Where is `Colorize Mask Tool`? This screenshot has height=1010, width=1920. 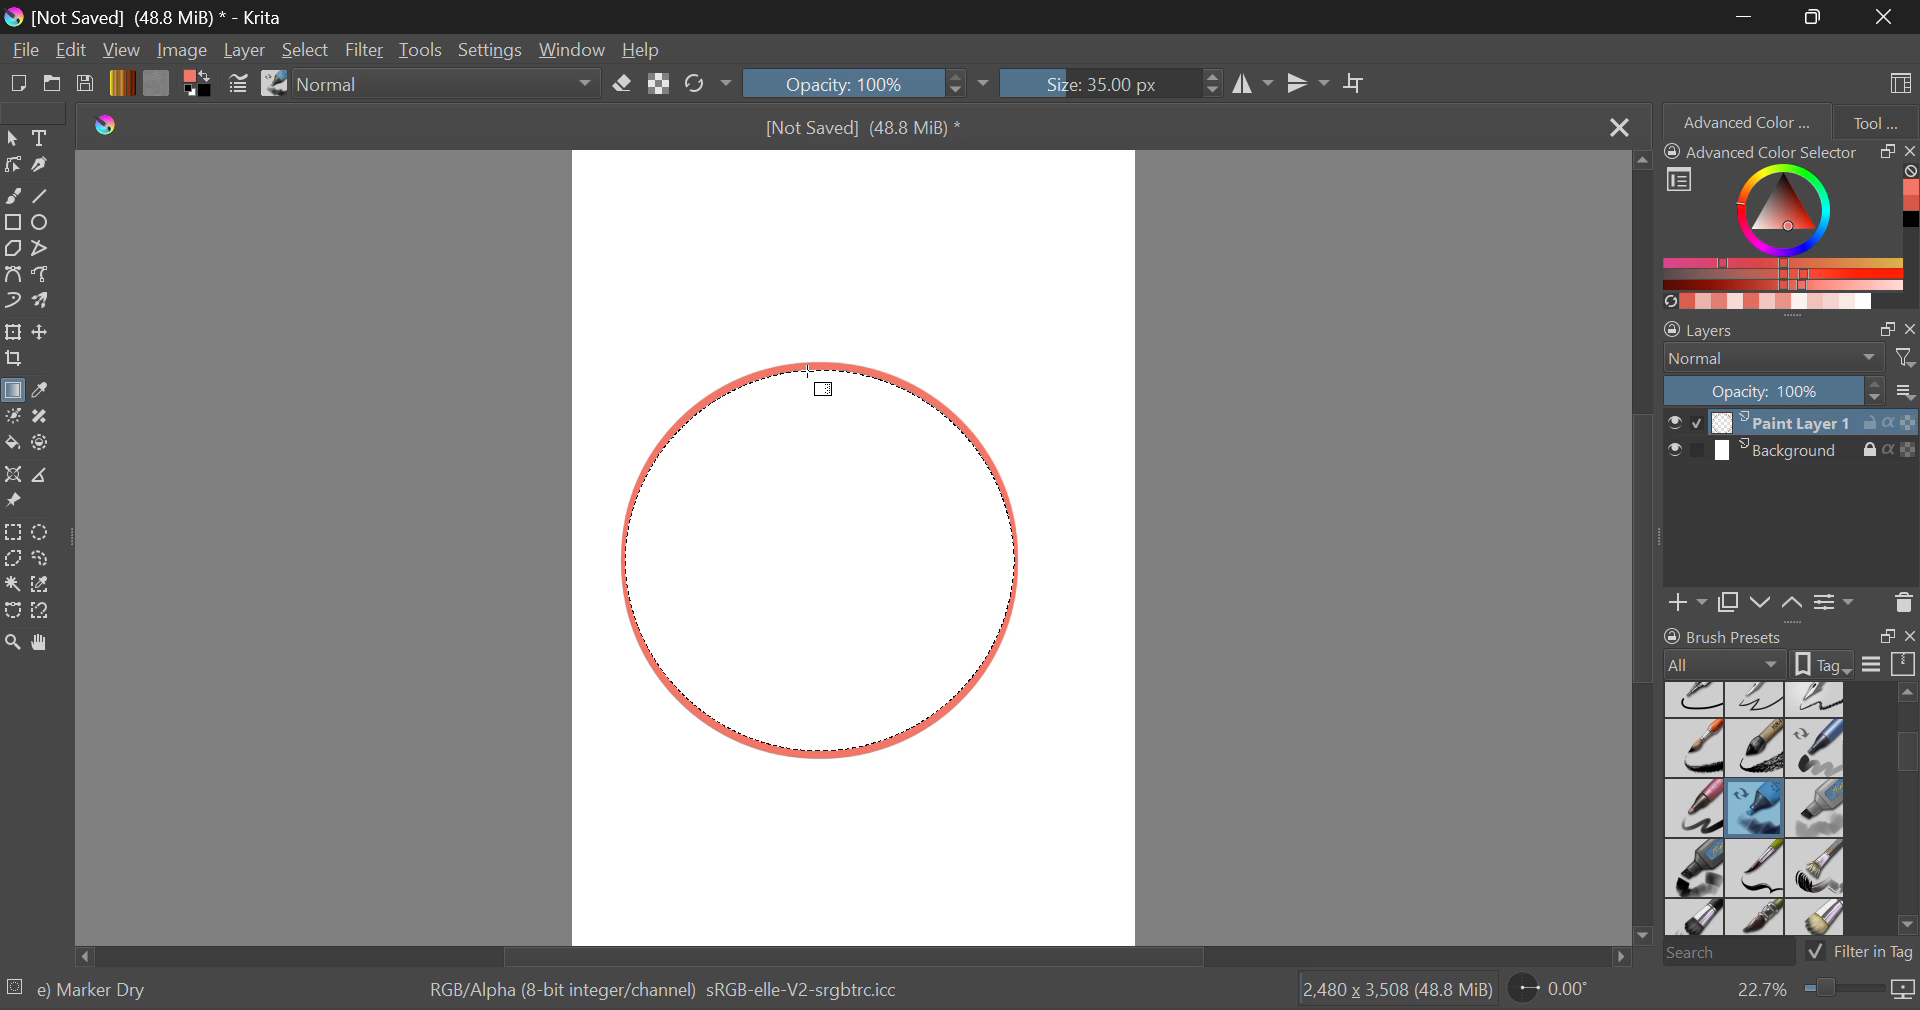
Colorize Mask Tool is located at coordinates (14, 418).